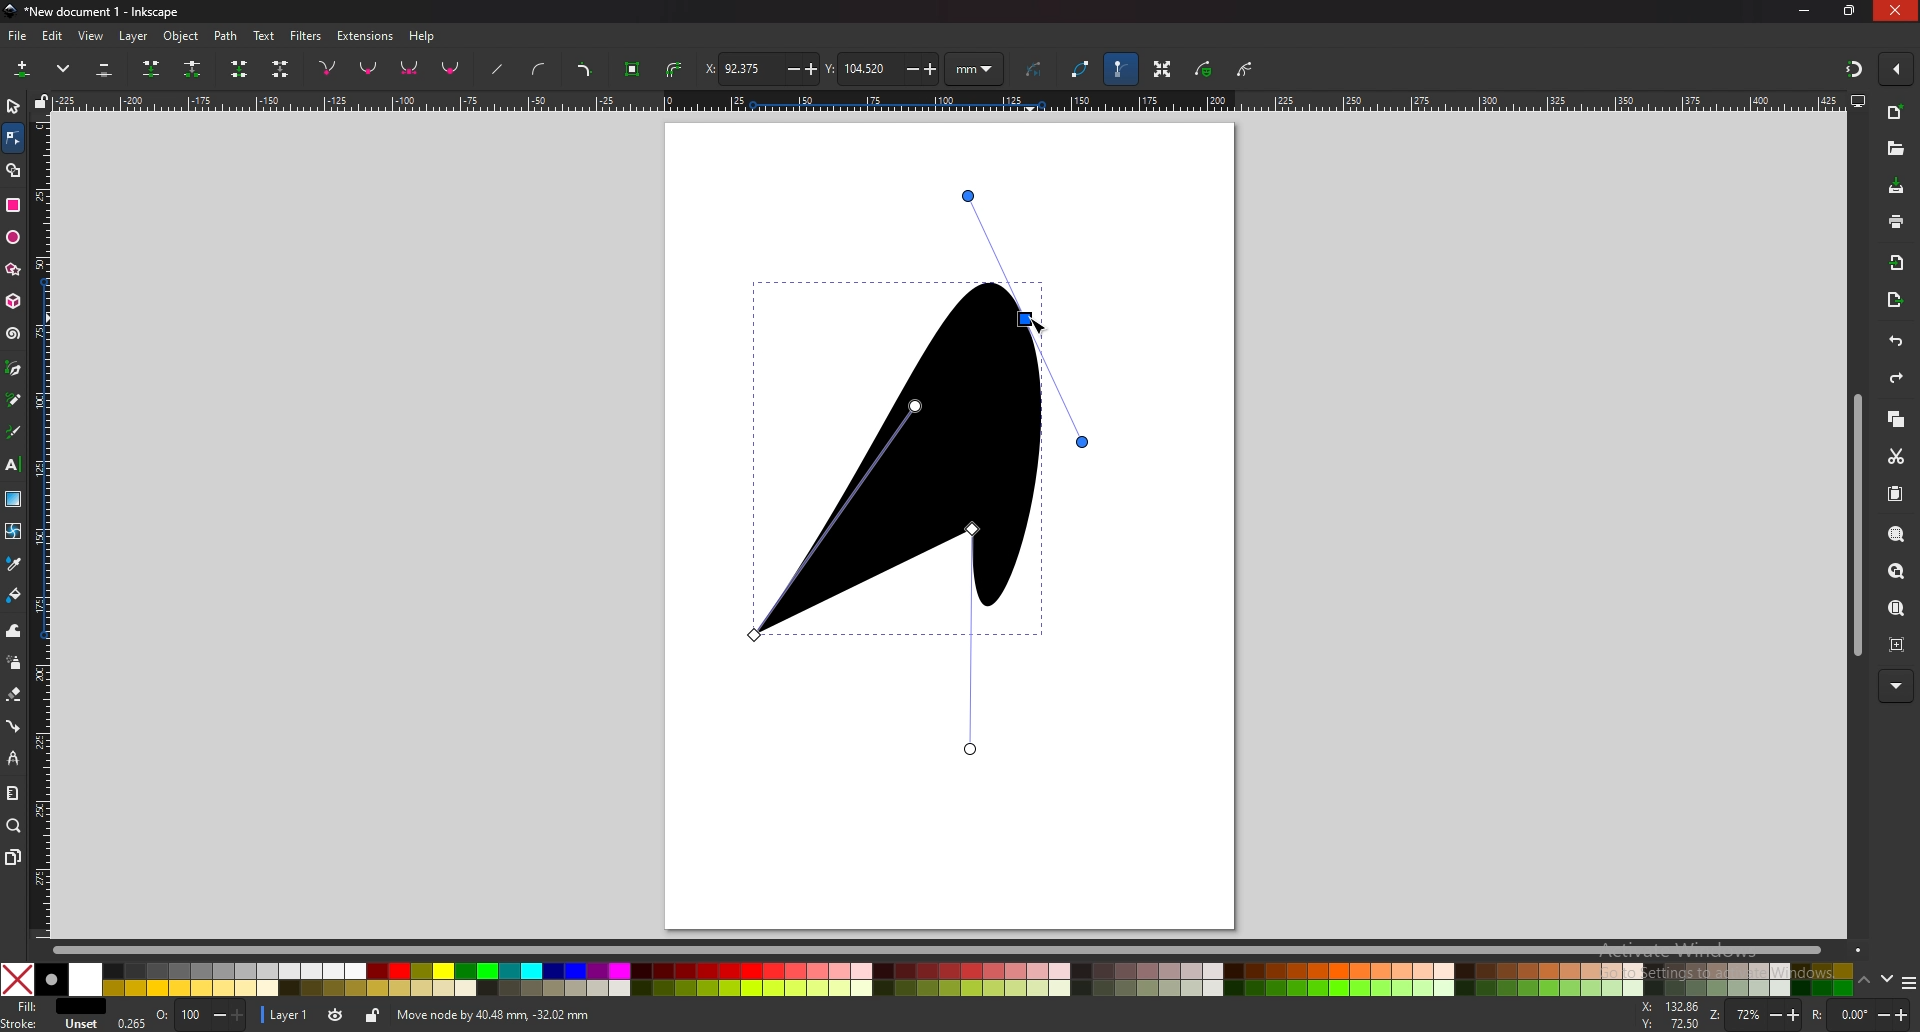 The image size is (1920, 1032). I want to click on down, so click(1888, 980).